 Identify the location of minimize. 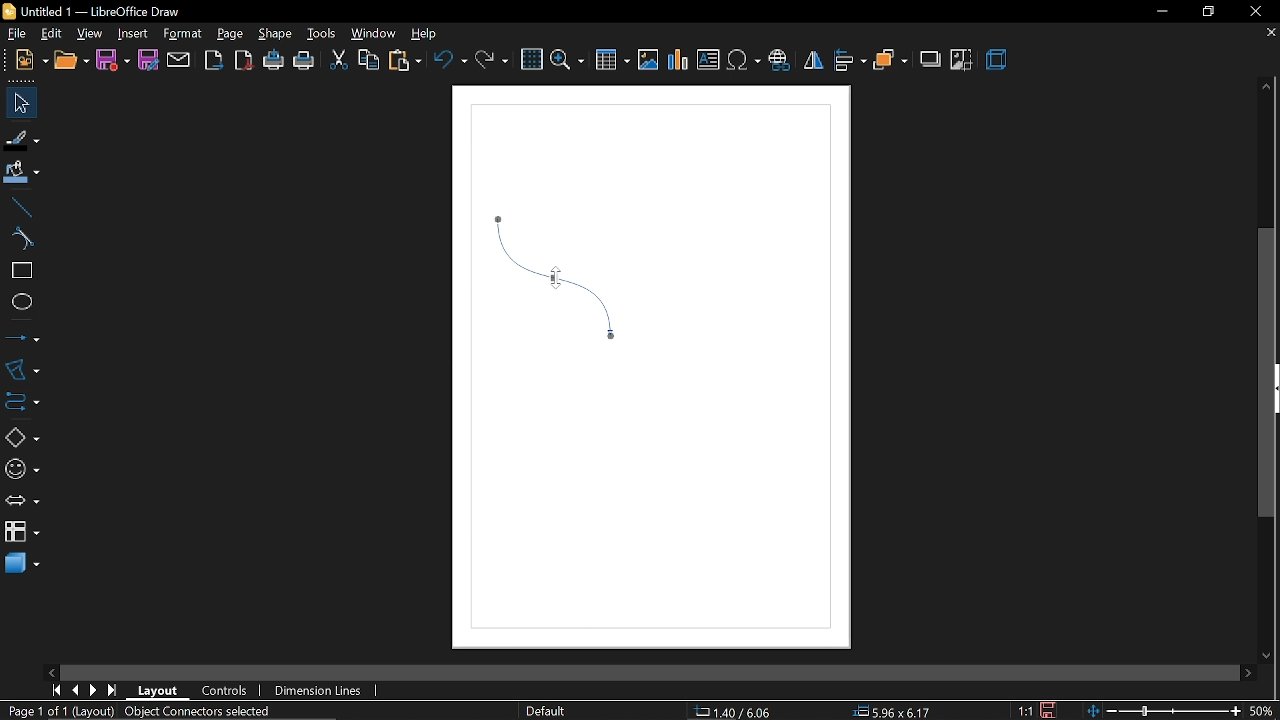
(1158, 12).